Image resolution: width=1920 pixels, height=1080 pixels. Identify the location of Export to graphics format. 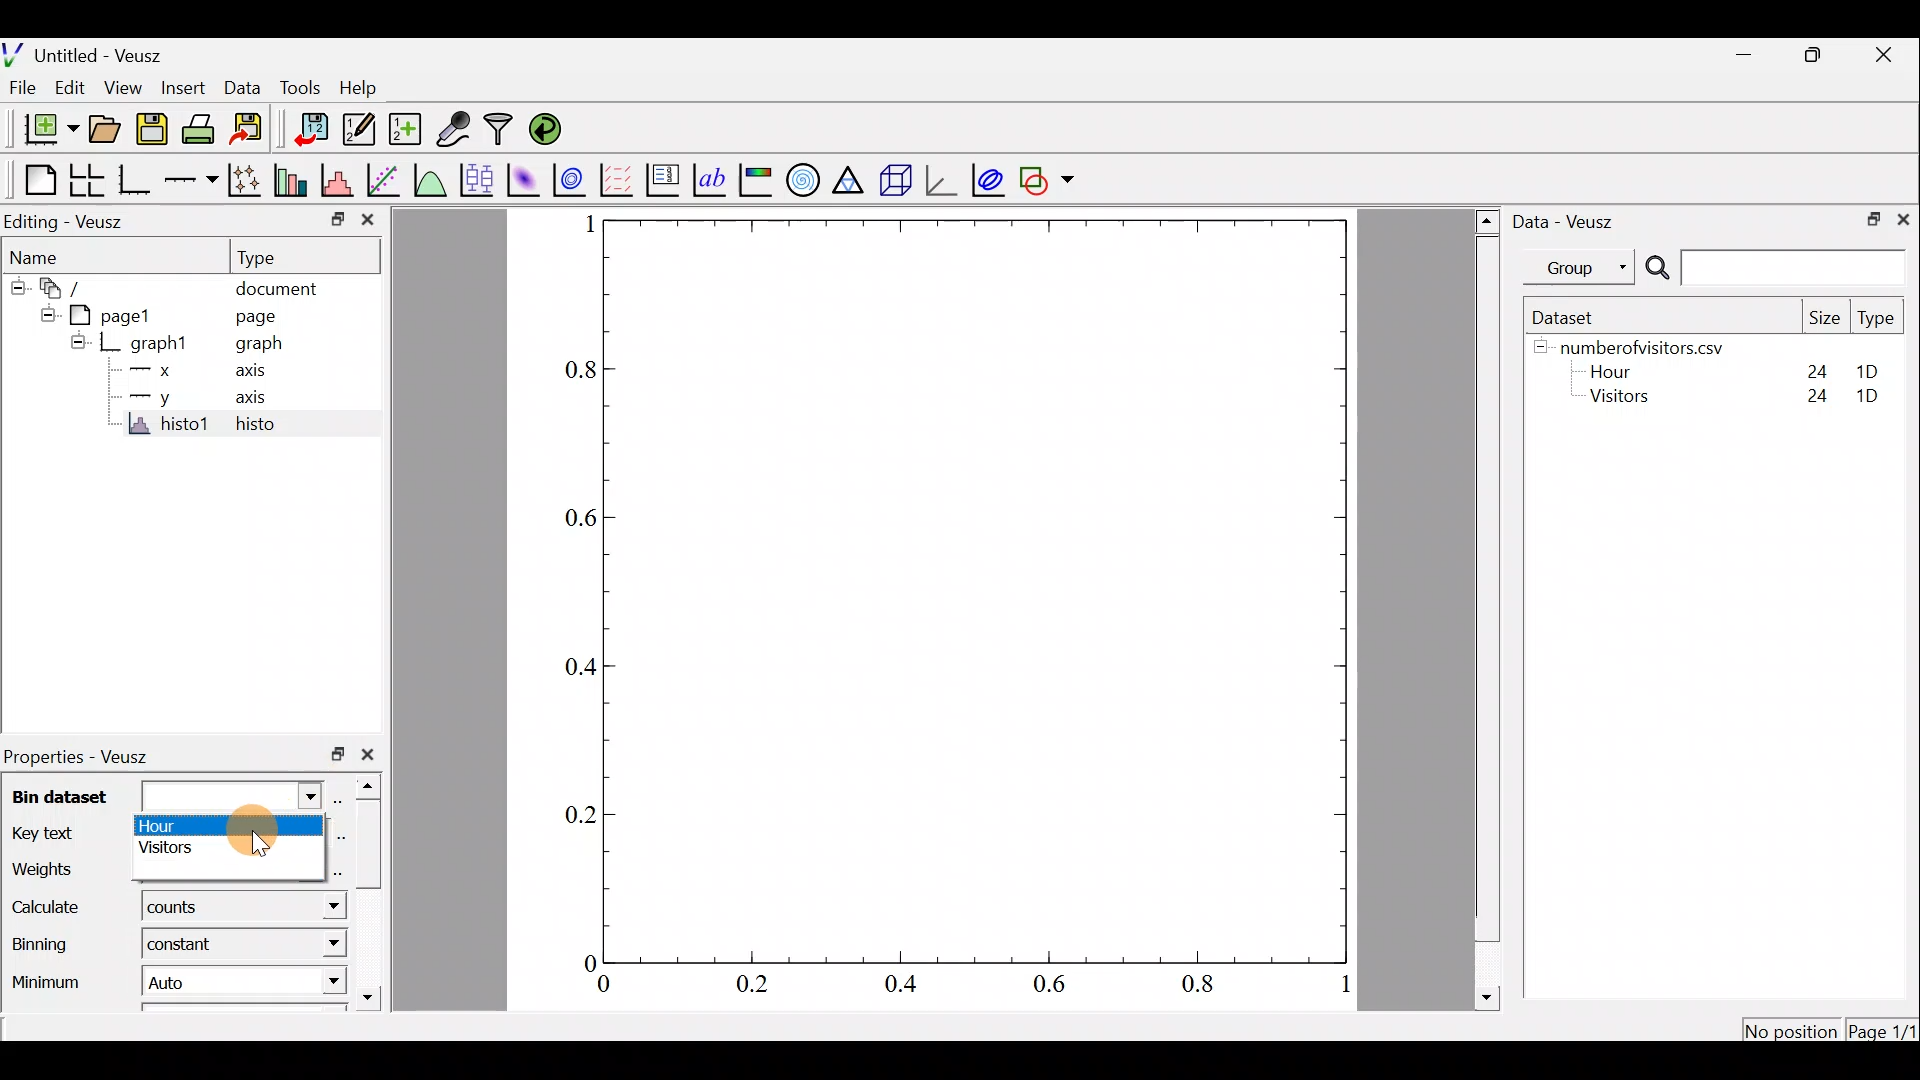
(254, 130).